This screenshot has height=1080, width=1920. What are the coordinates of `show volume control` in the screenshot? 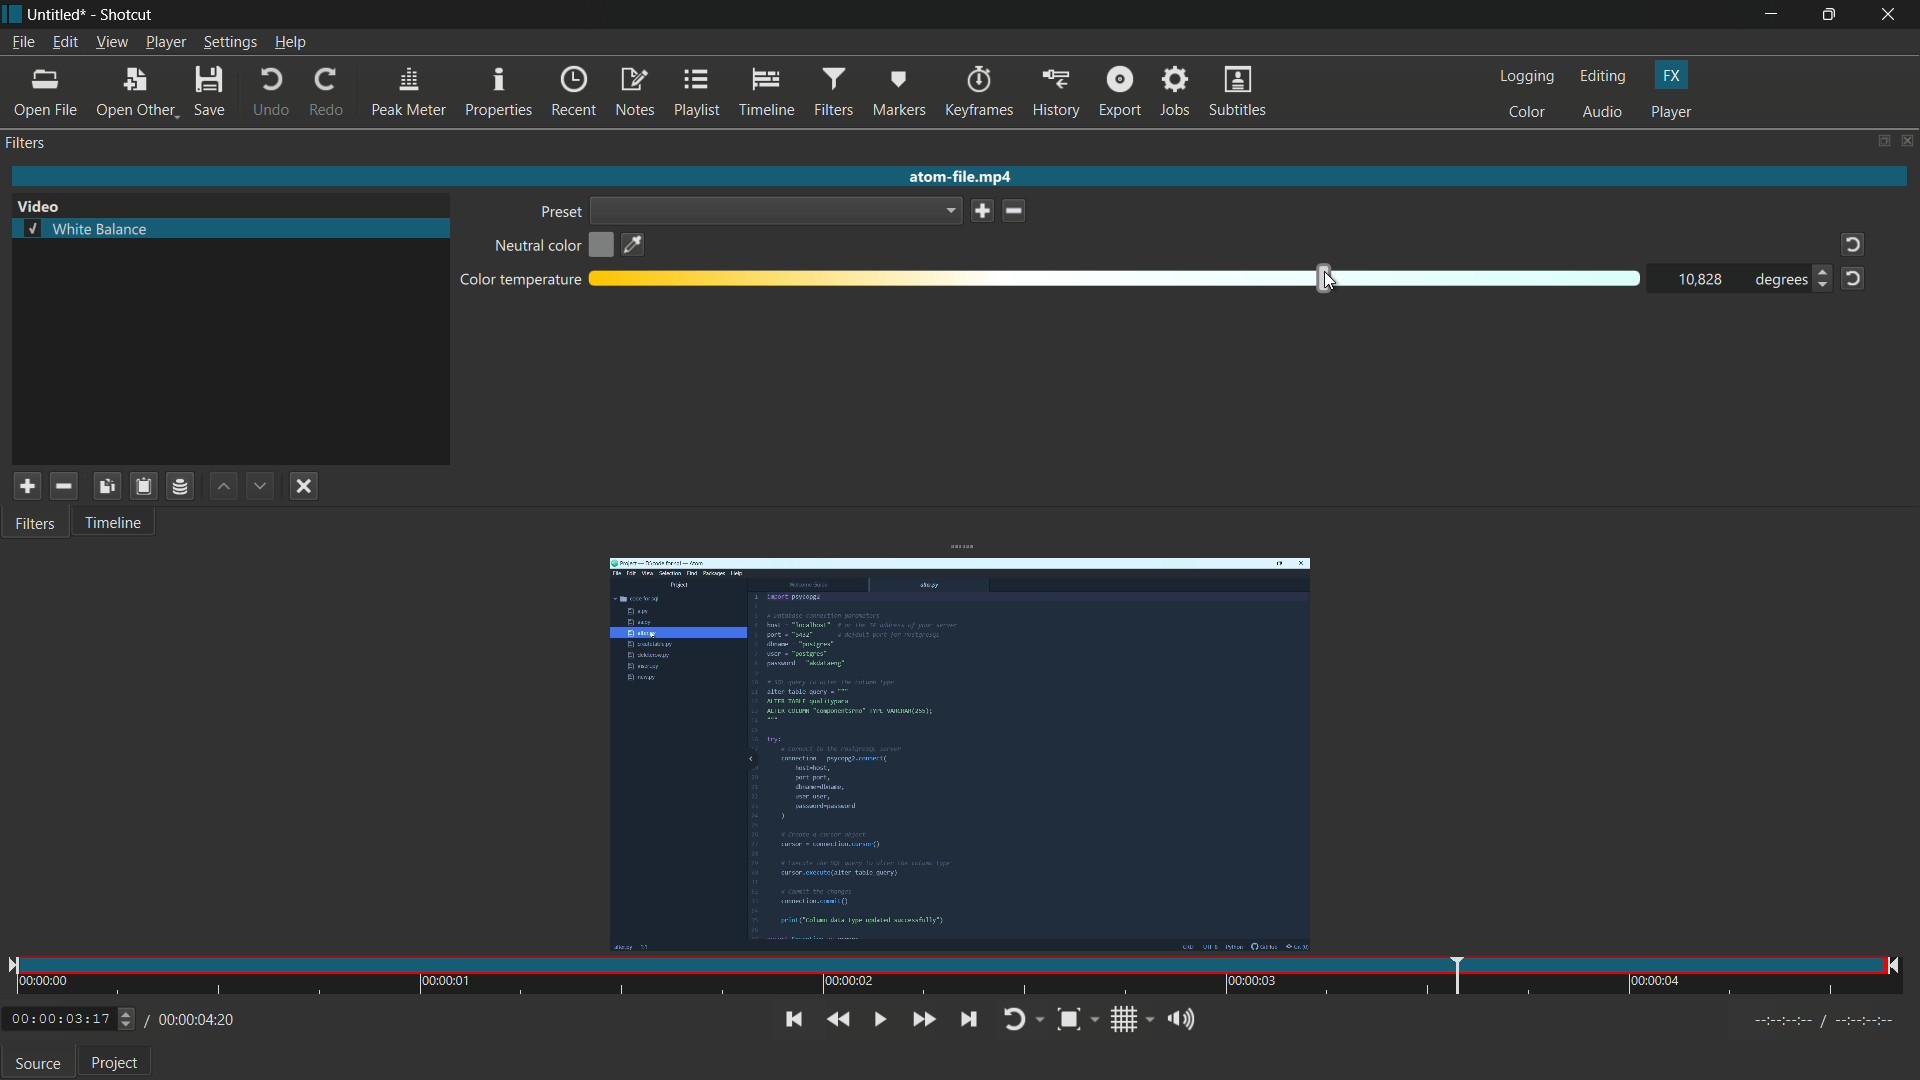 It's located at (1185, 1018).